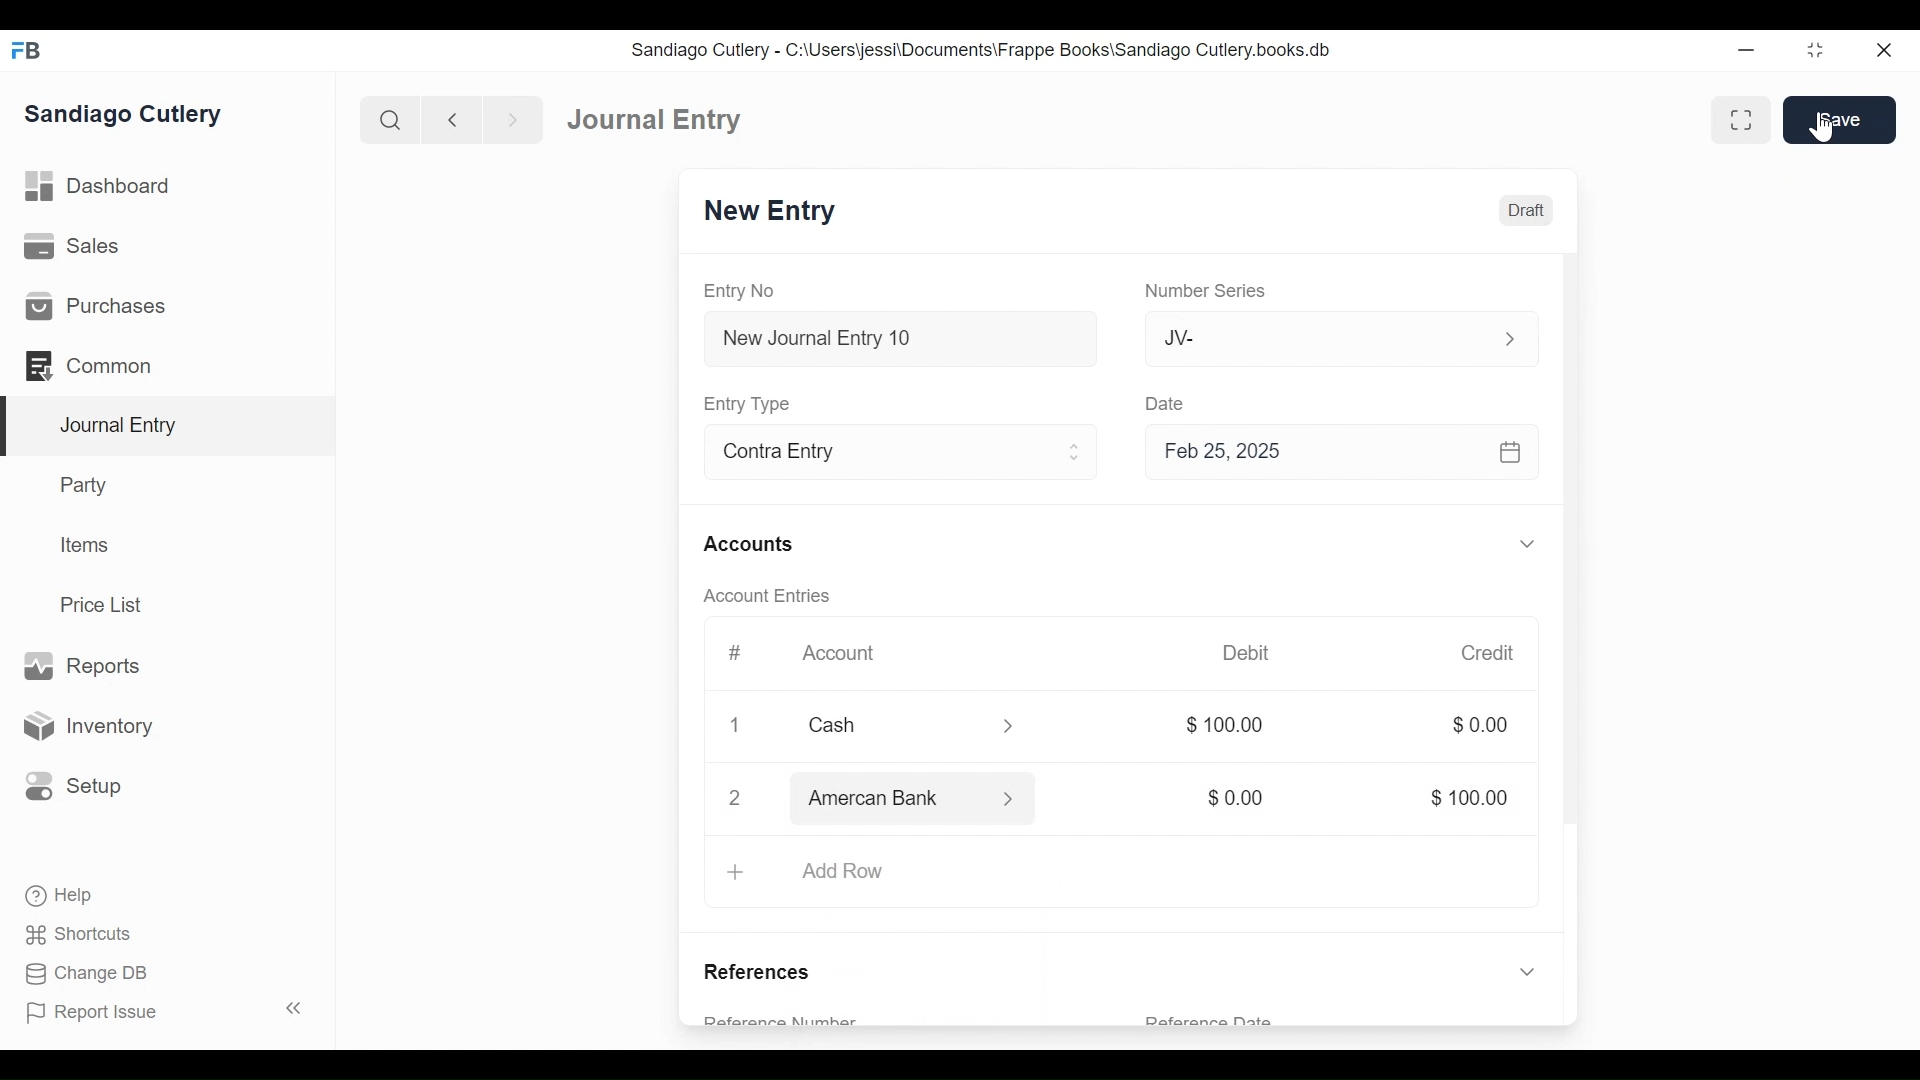  I want to click on Entry No, so click(745, 290).